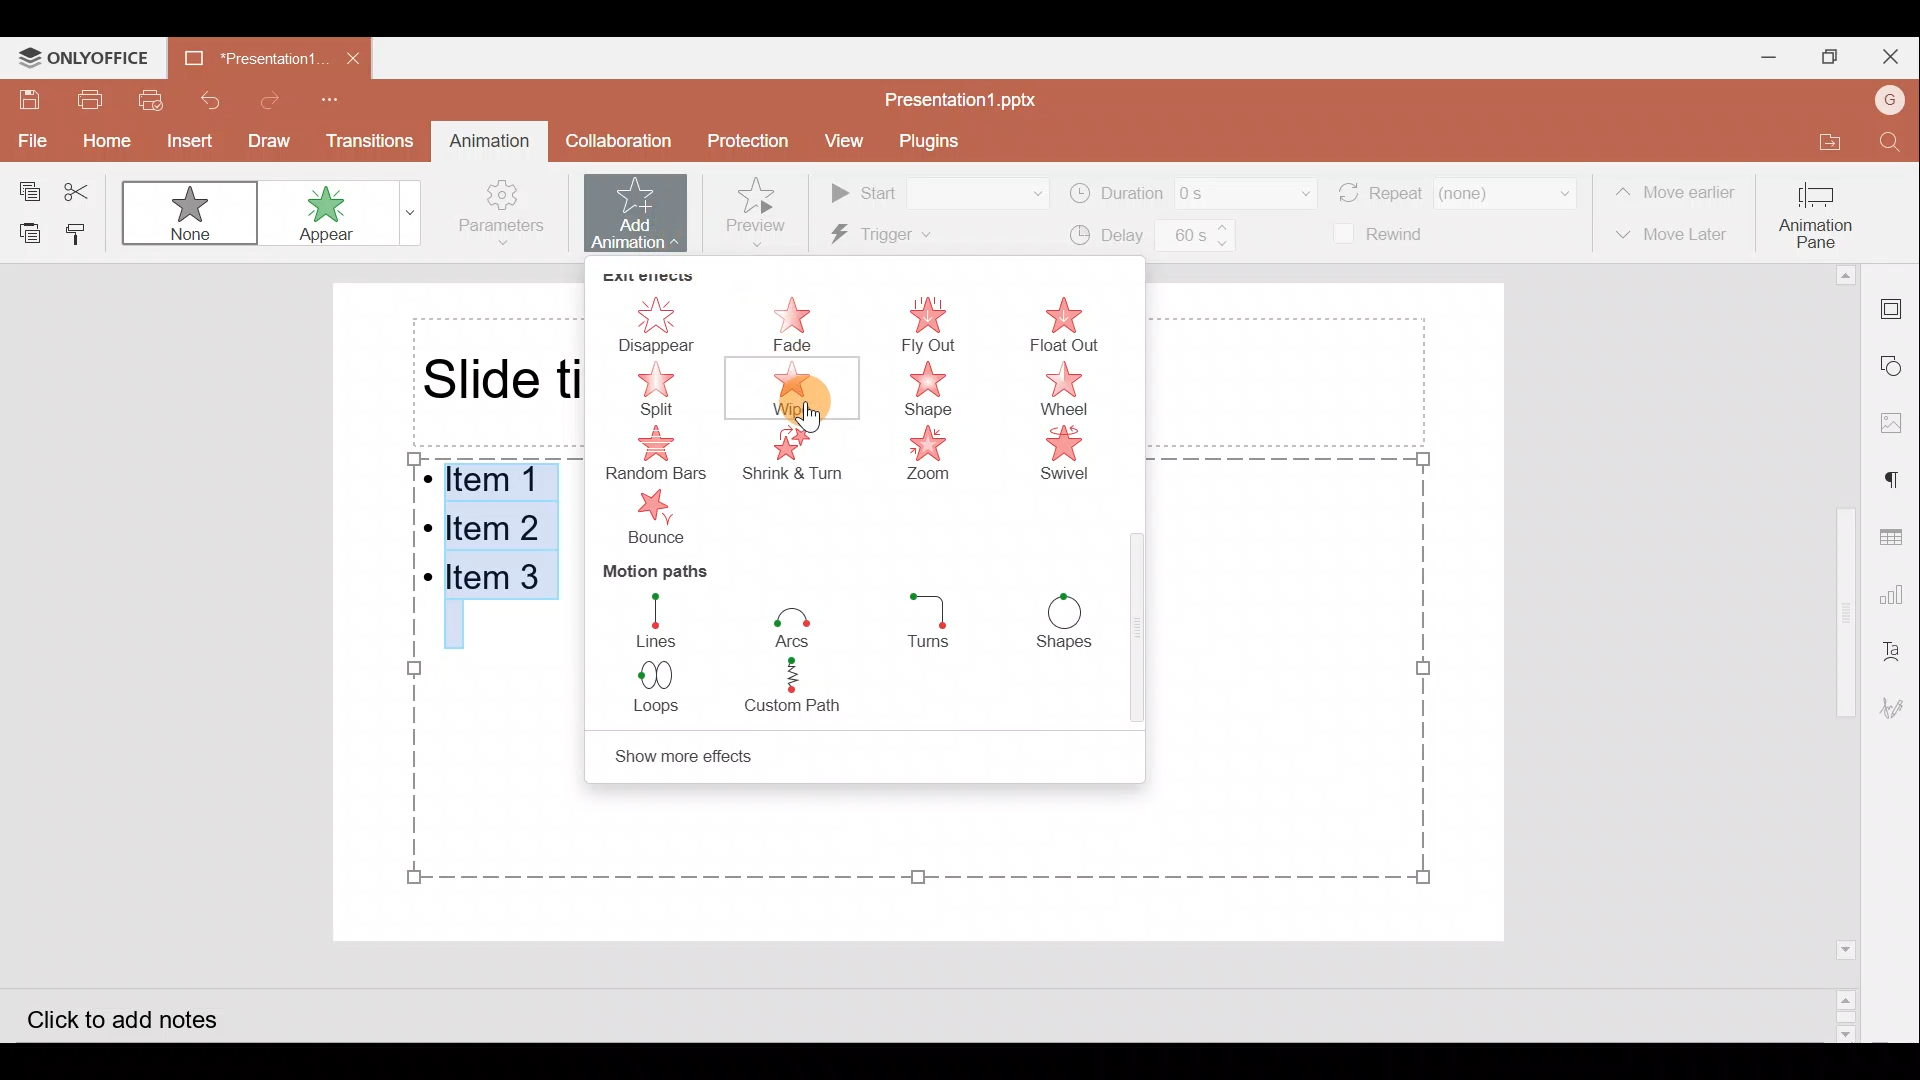 The image size is (1920, 1080). I want to click on Move later, so click(1674, 236).